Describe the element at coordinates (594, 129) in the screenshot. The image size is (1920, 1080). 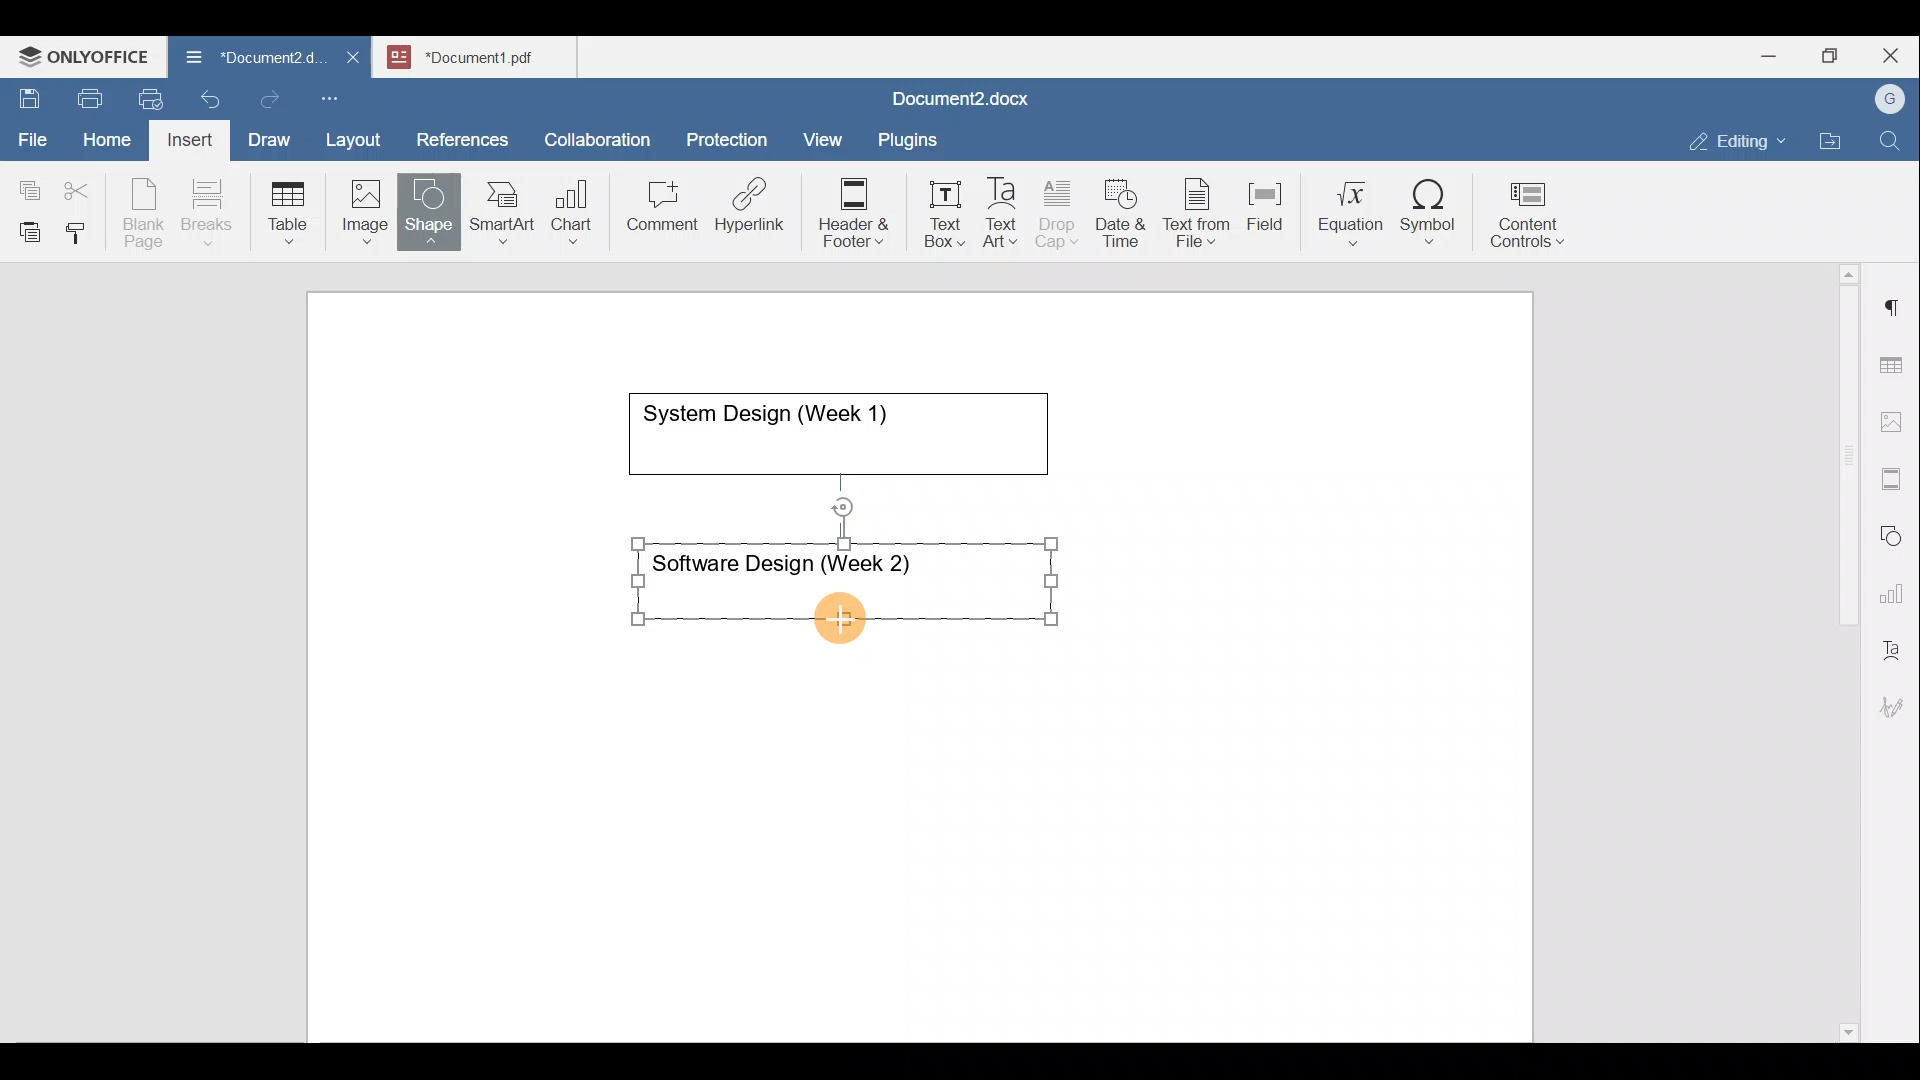
I see `Collaboration` at that location.